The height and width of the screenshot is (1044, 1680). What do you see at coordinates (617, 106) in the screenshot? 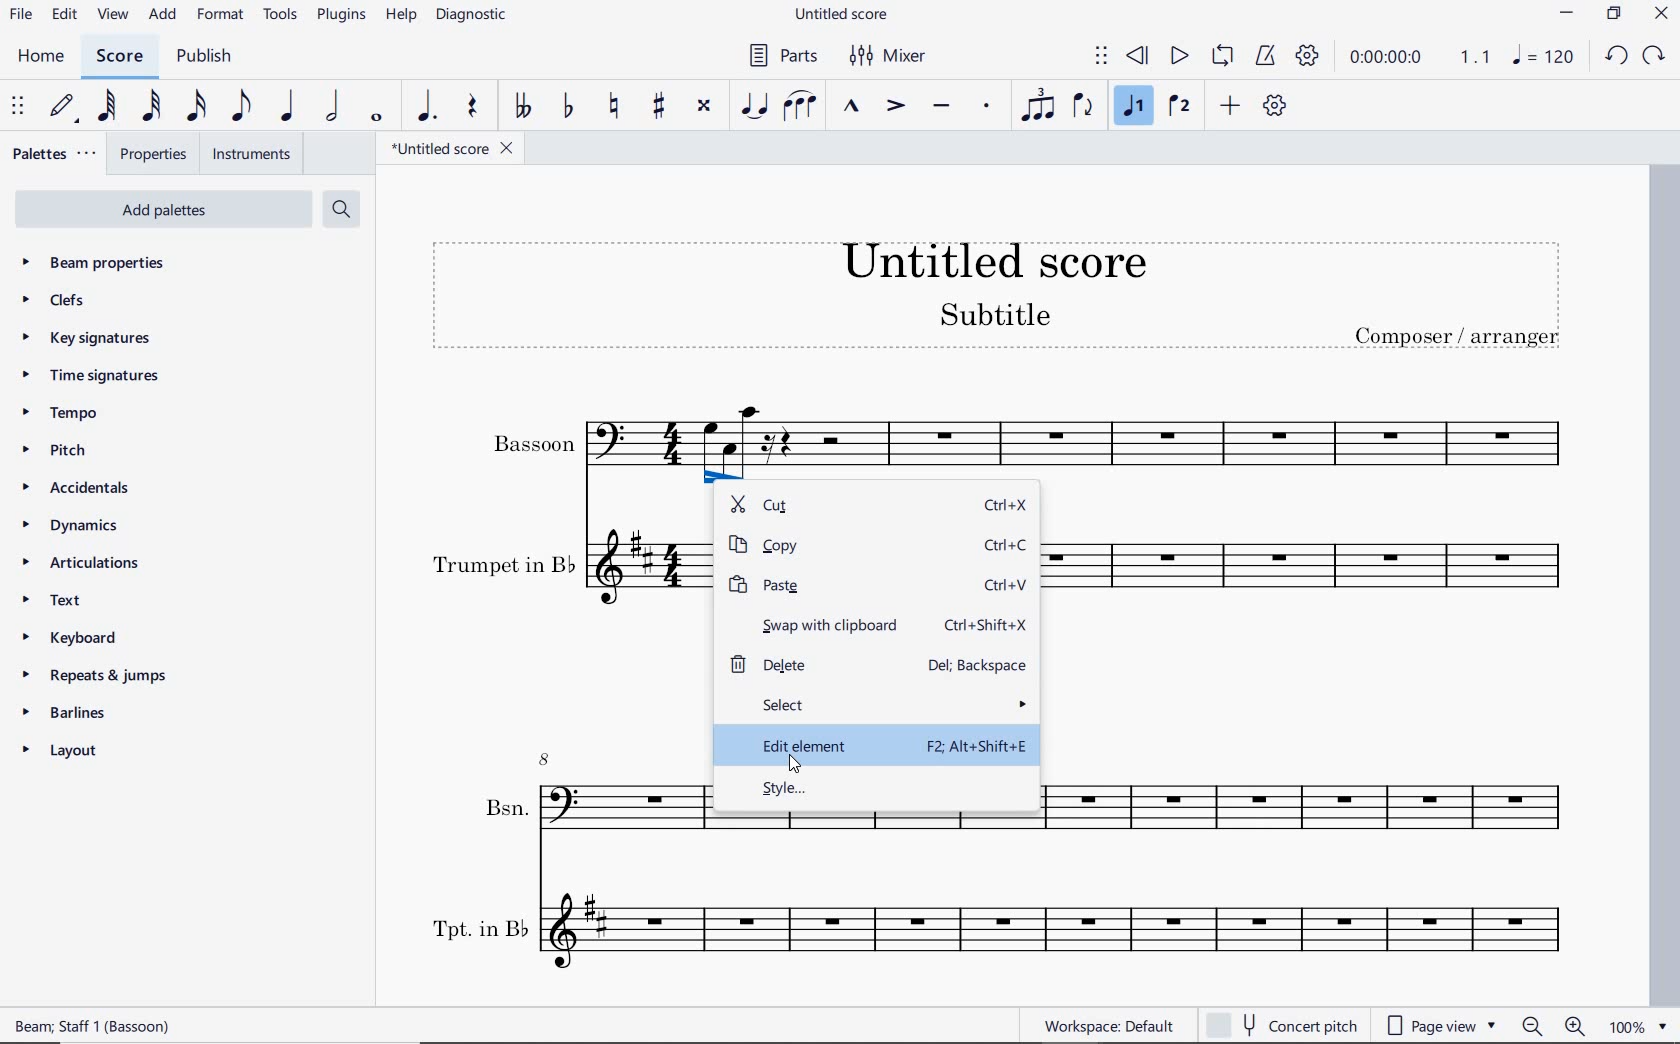
I see `toggle natural` at bounding box center [617, 106].